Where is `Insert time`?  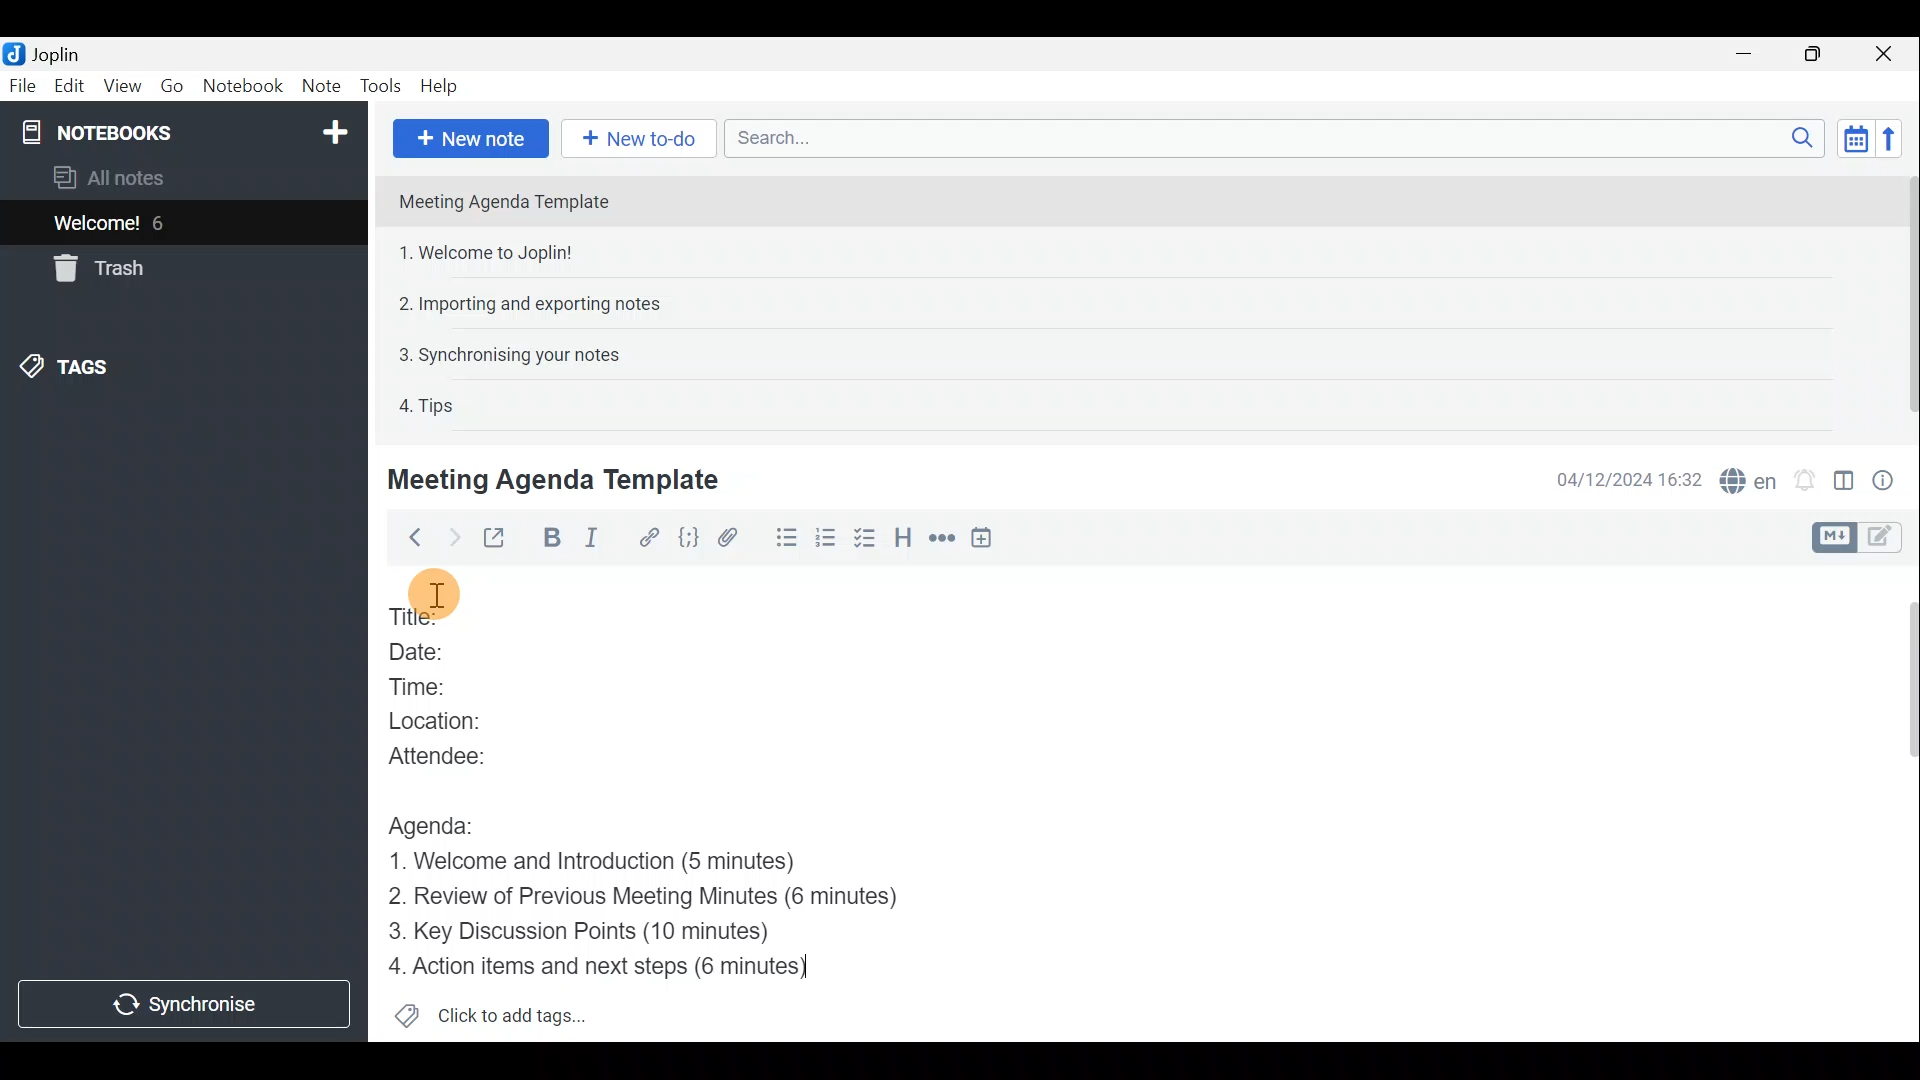 Insert time is located at coordinates (986, 541).